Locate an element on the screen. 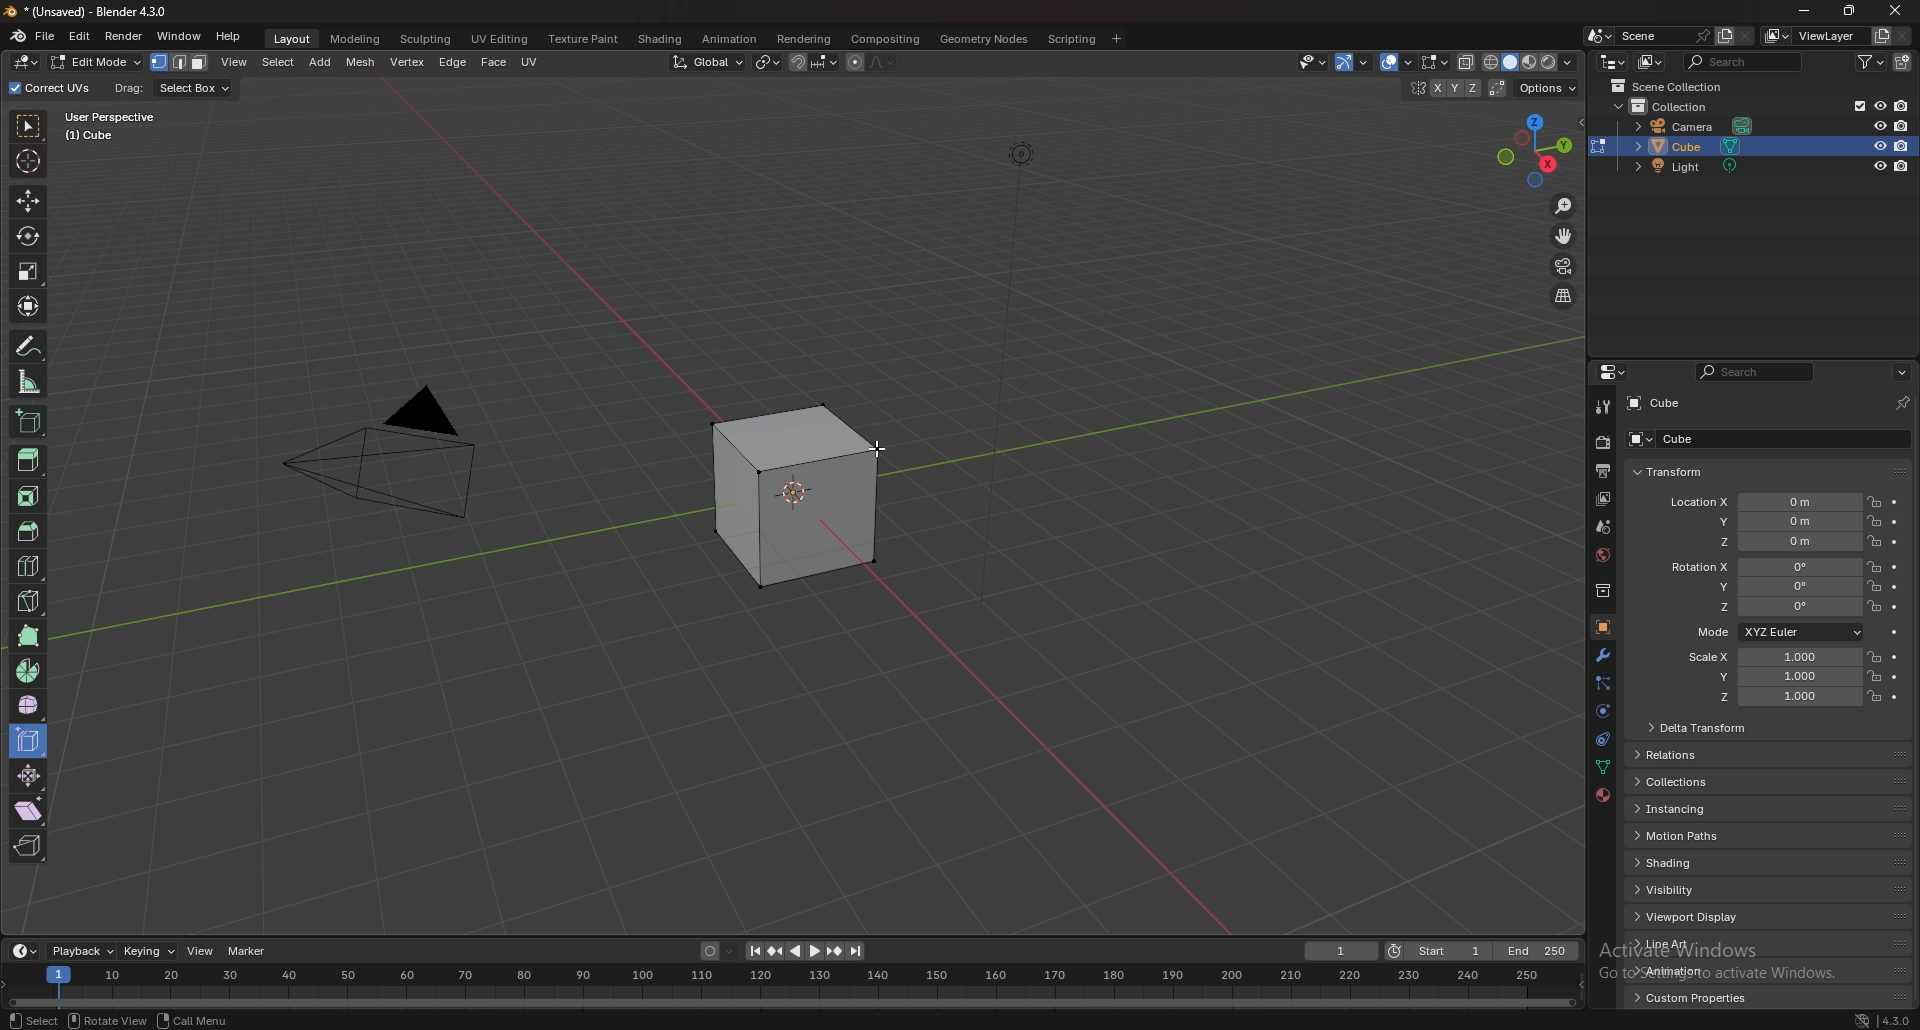 The width and height of the screenshot is (1920, 1030). auto keying is located at coordinates (717, 950).